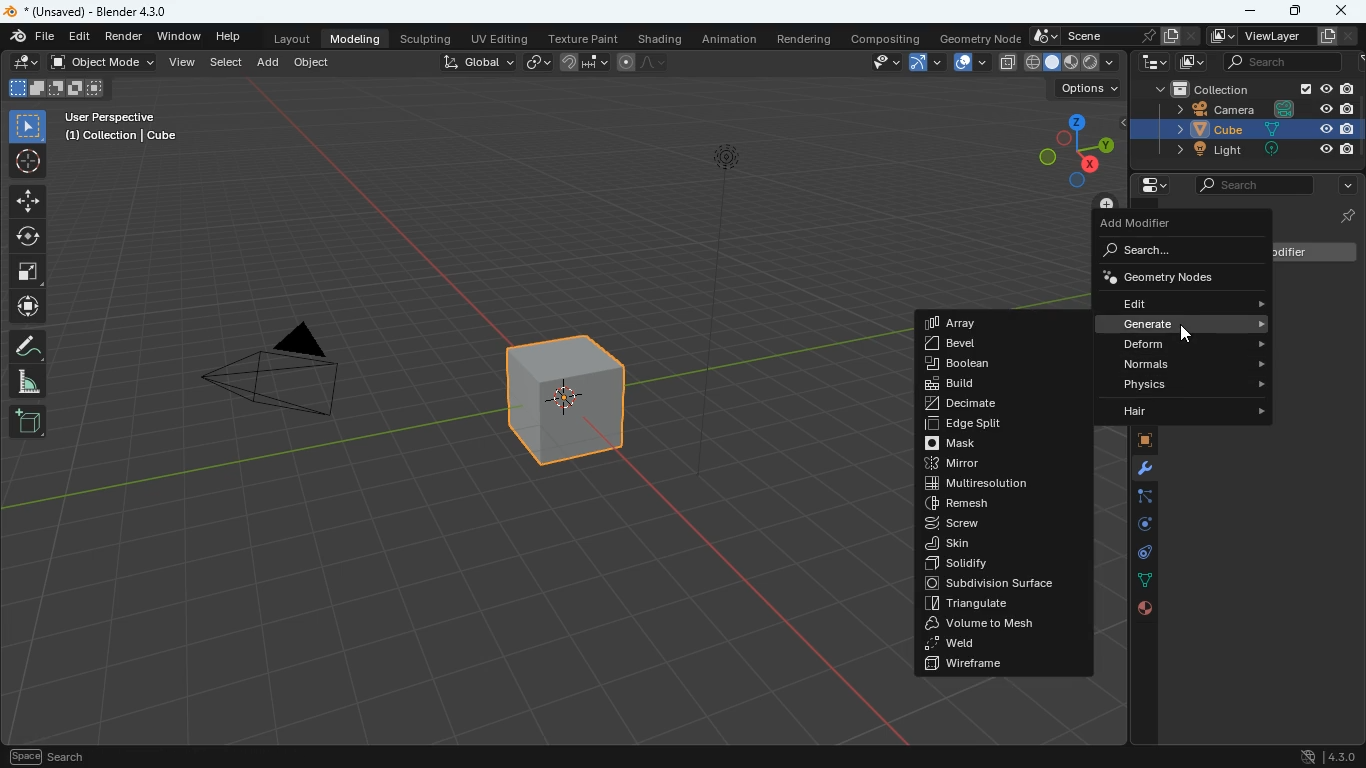 The width and height of the screenshot is (1366, 768). I want to click on move cube, so click(28, 307).